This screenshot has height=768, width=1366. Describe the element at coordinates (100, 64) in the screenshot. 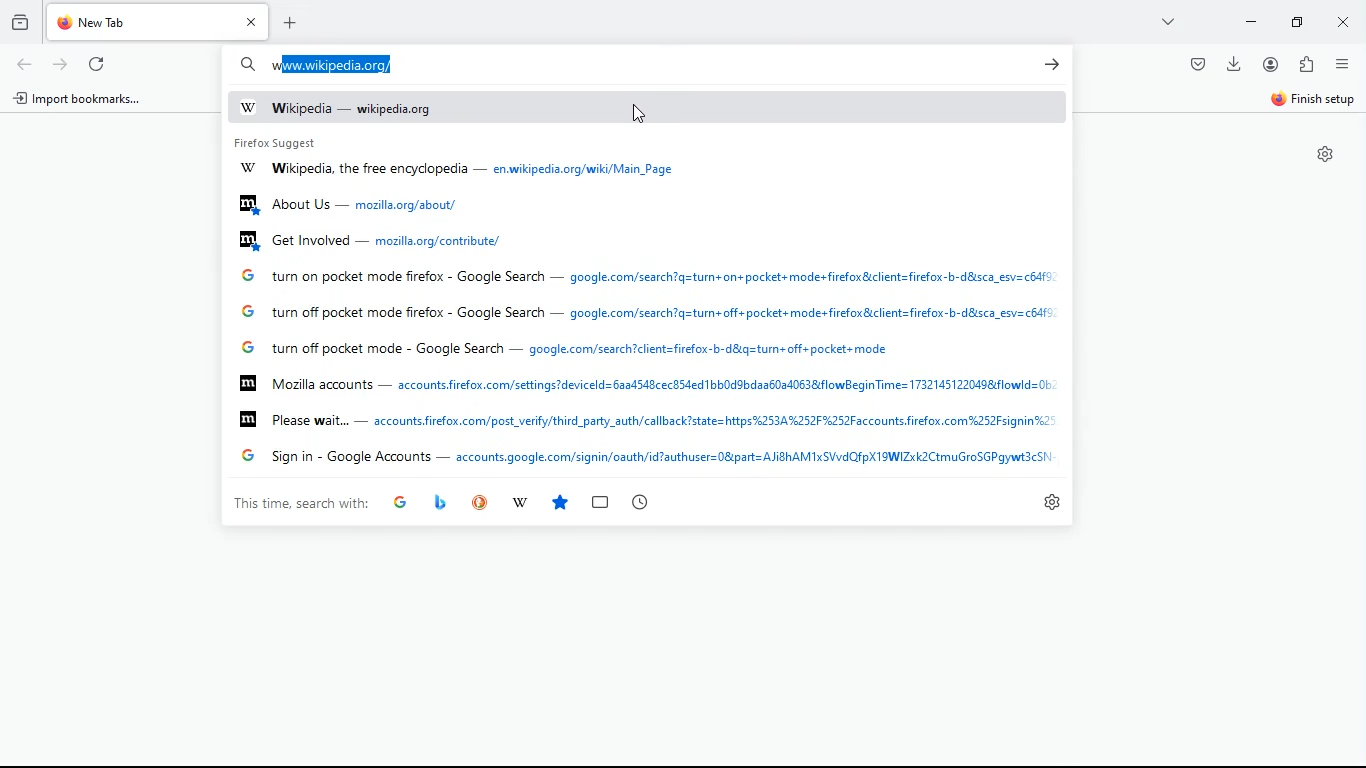

I see `refresh` at that location.